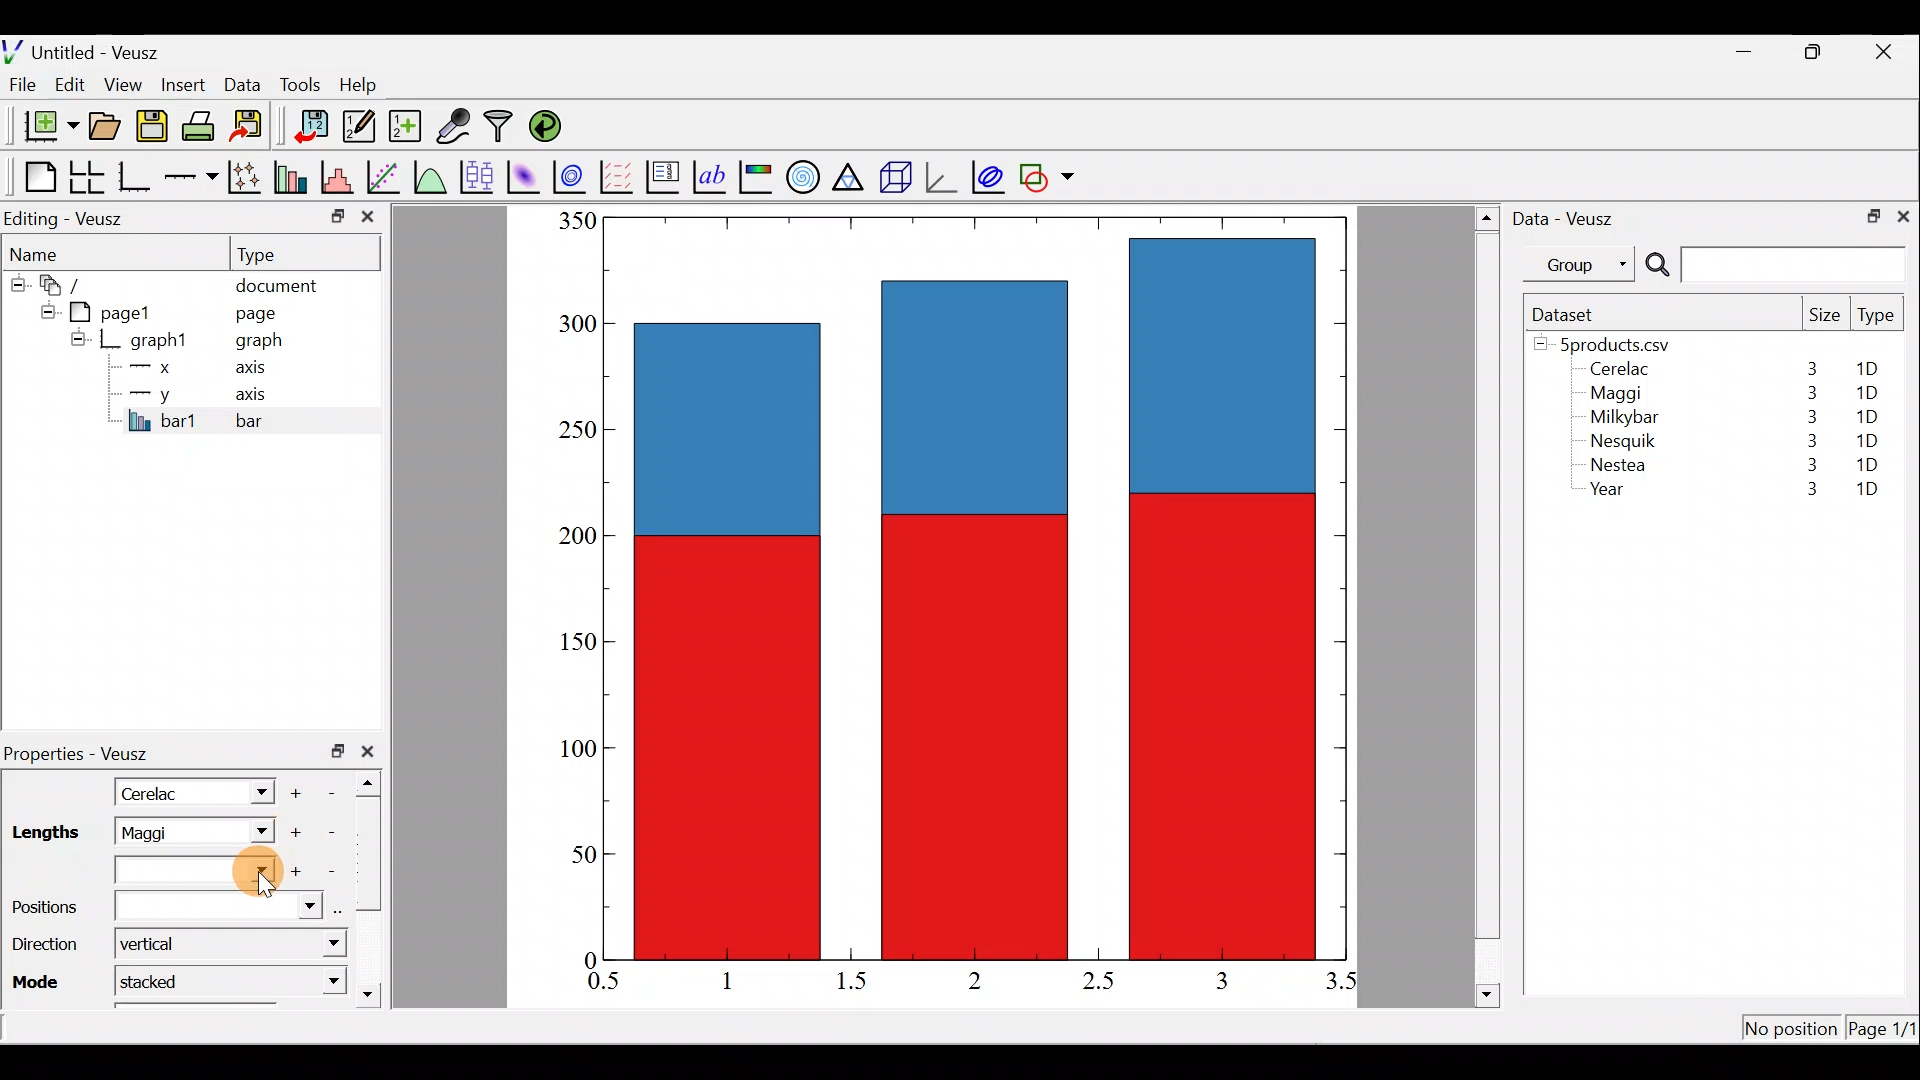 This screenshot has height=1080, width=1920. Describe the element at coordinates (569, 859) in the screenshot. I see `50` at that location.